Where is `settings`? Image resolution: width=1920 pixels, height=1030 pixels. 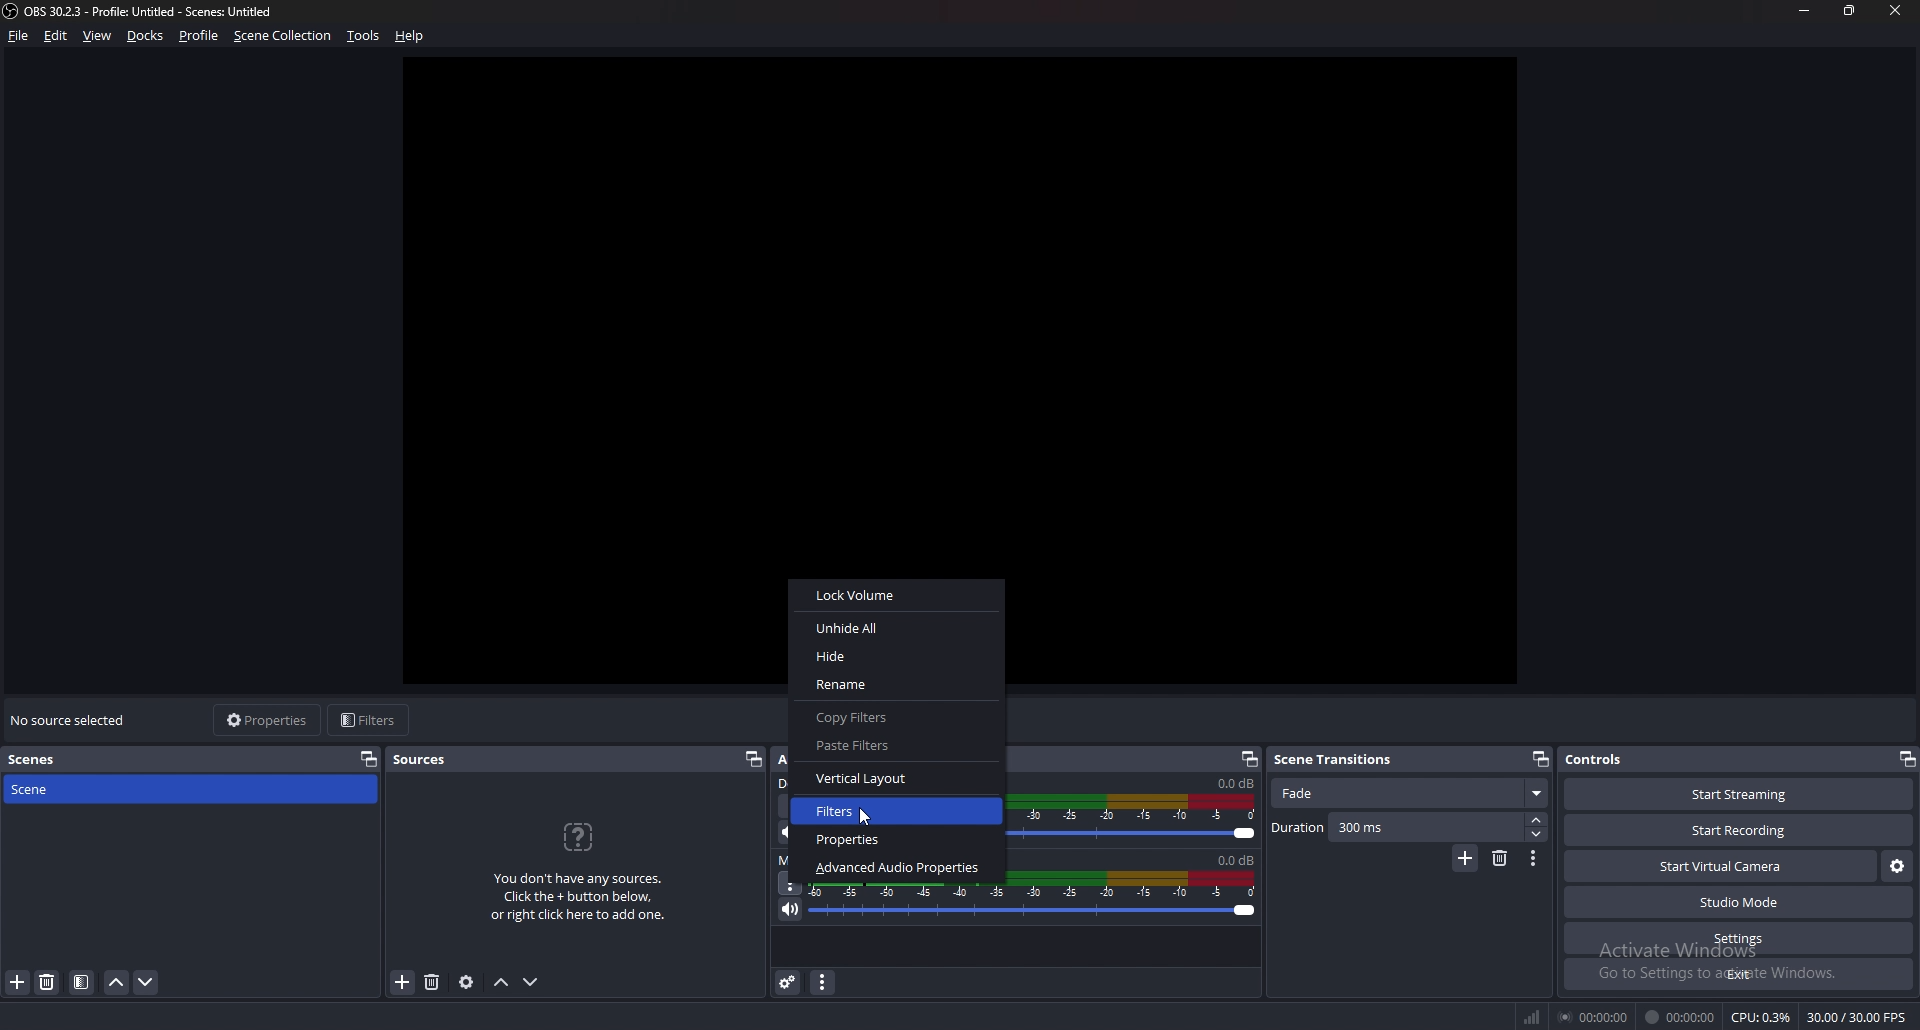 settings is located at coordinates (1739, 939).